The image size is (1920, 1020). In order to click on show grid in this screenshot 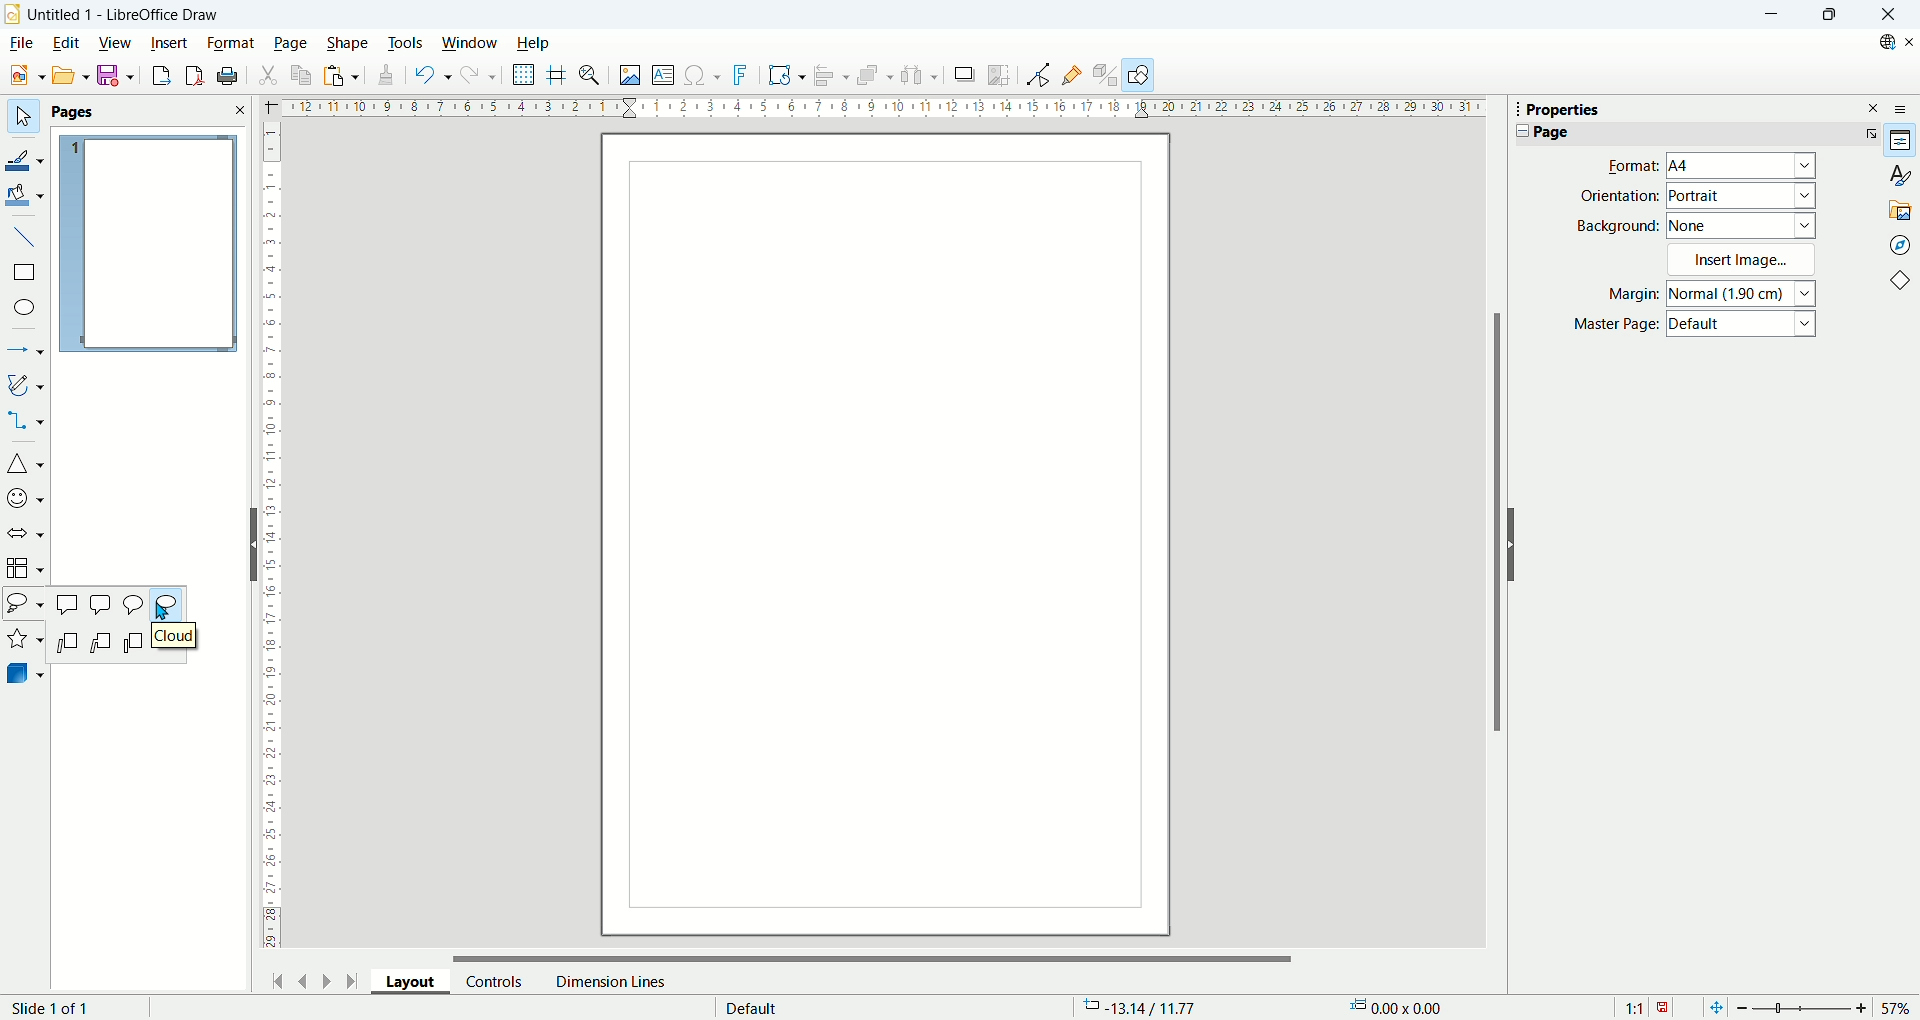, I will do `click(524, 75)`.